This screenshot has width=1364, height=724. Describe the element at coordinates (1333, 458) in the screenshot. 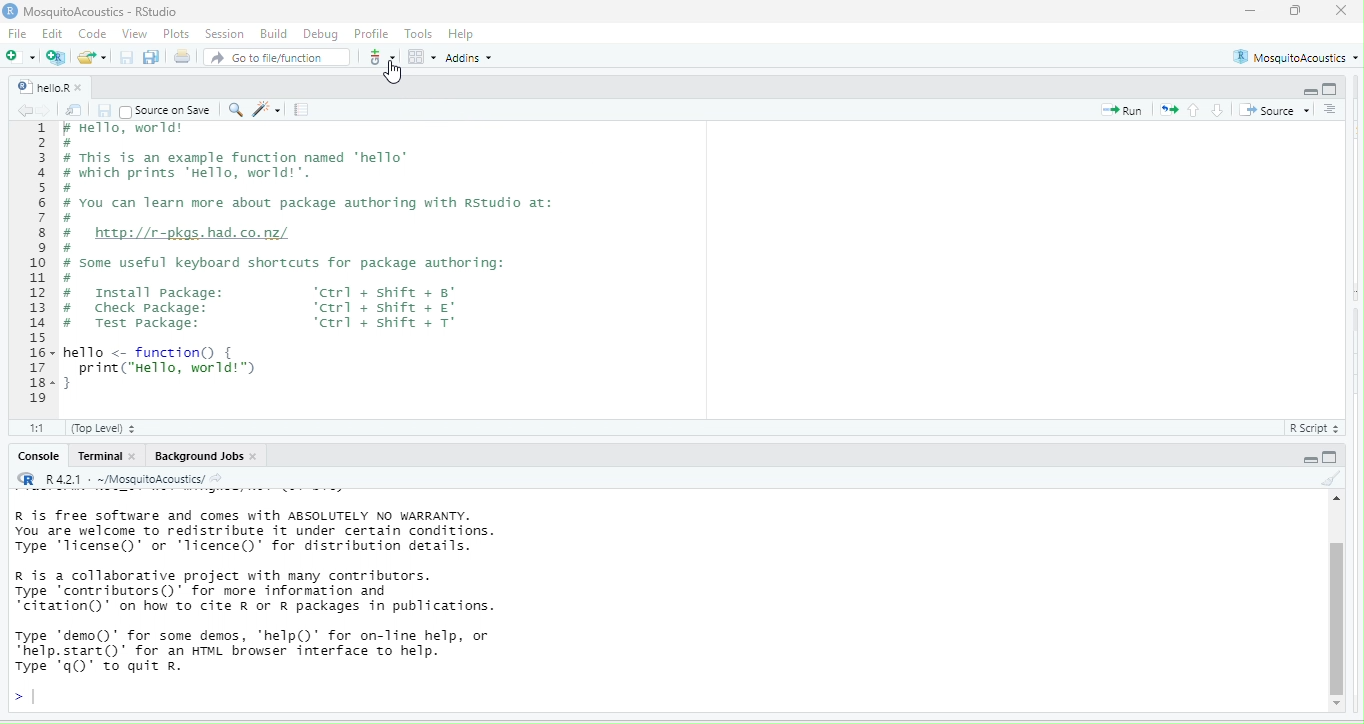

I see `hide console` at that location.